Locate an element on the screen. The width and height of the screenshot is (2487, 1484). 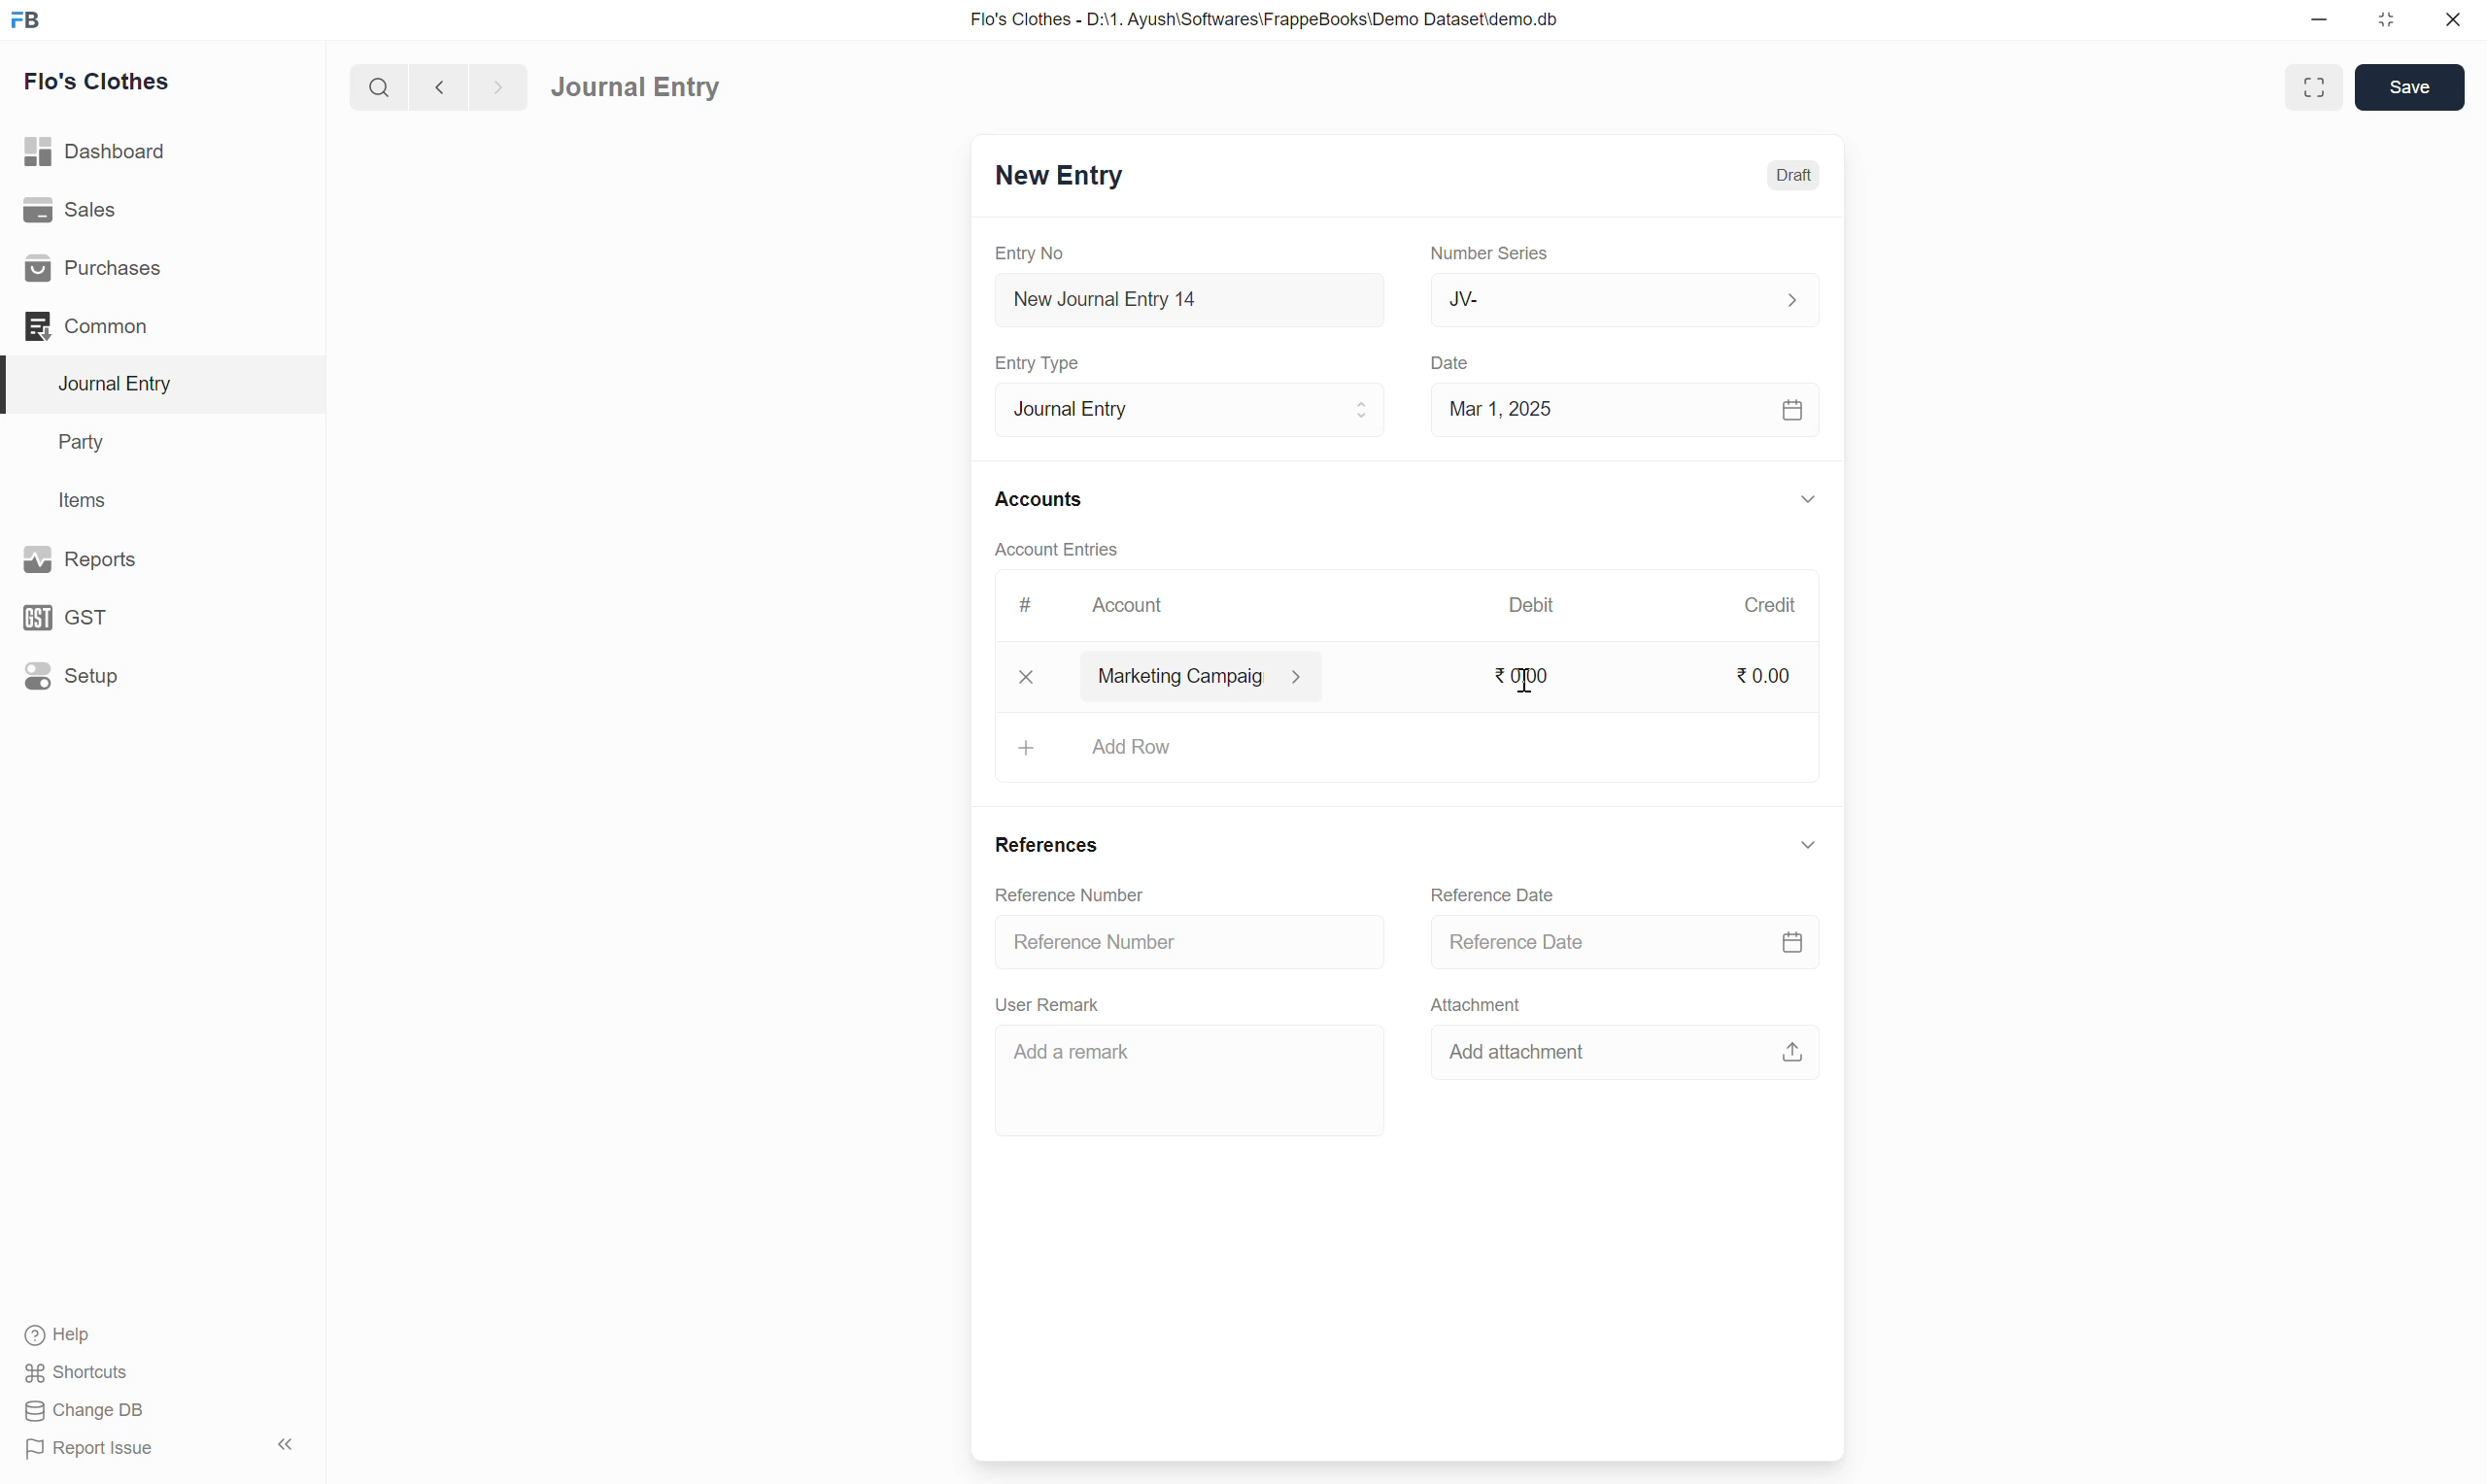
upload is located at coordinates (1794, 1053).